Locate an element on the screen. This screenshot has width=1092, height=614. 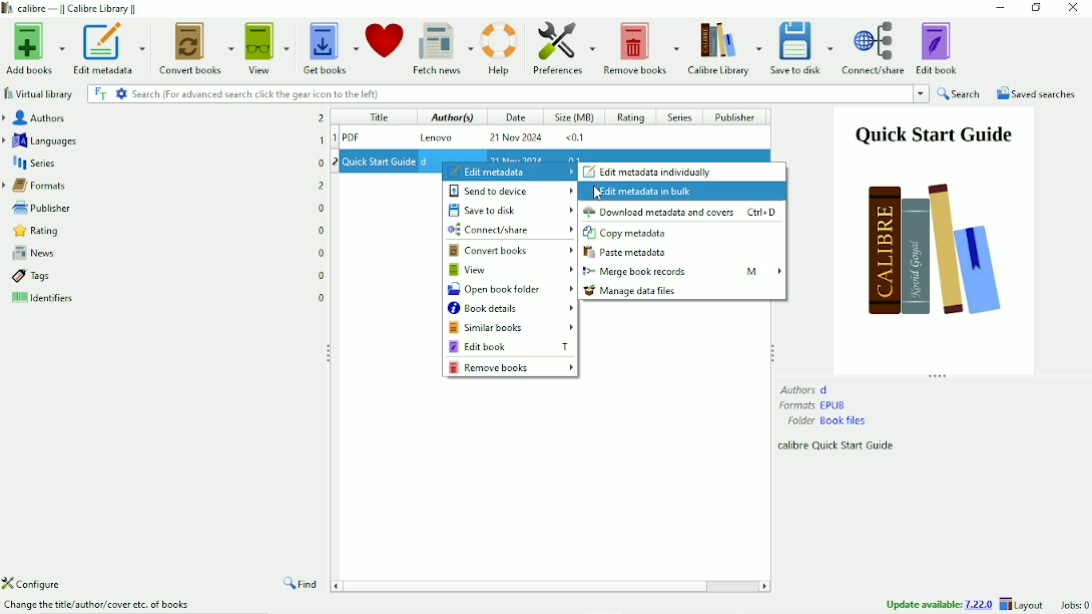
Jobs is located at coordinates (1072, 605).